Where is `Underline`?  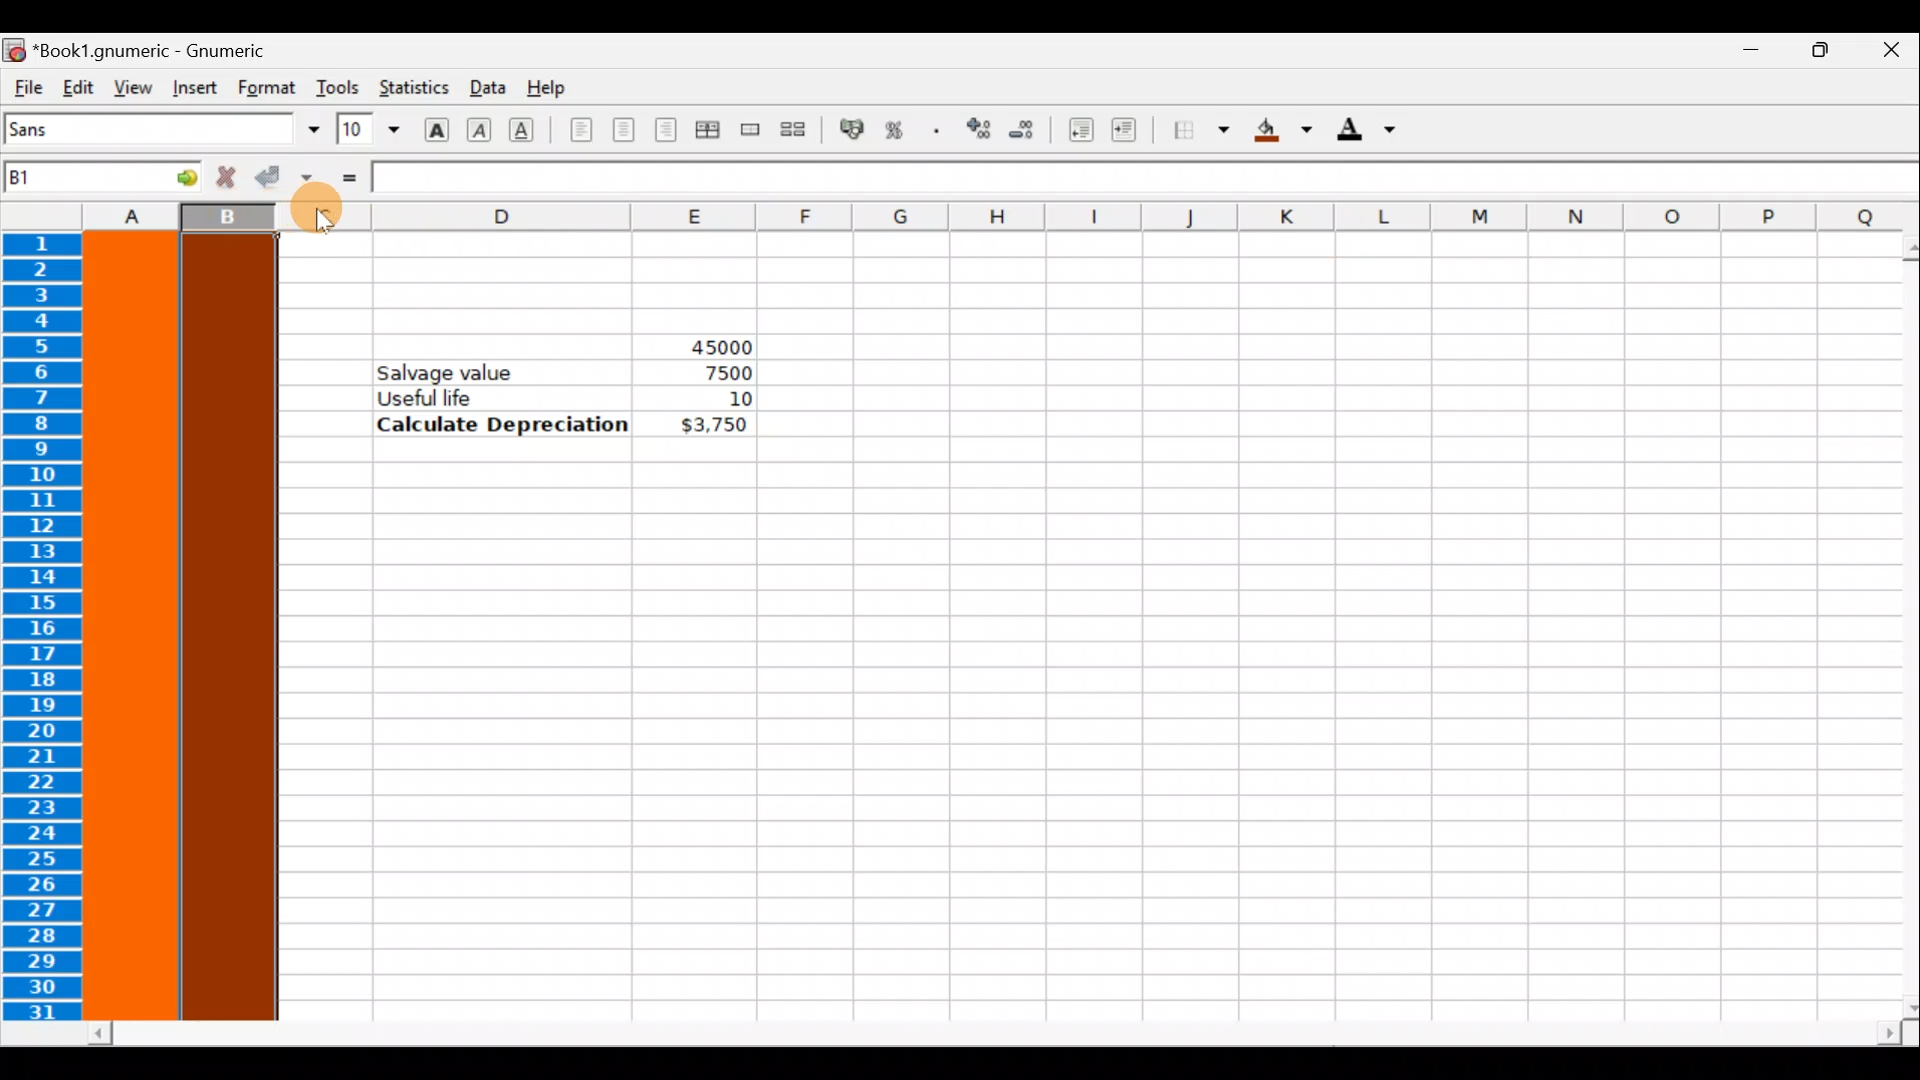 Underline is located at coordinates (530, 130).